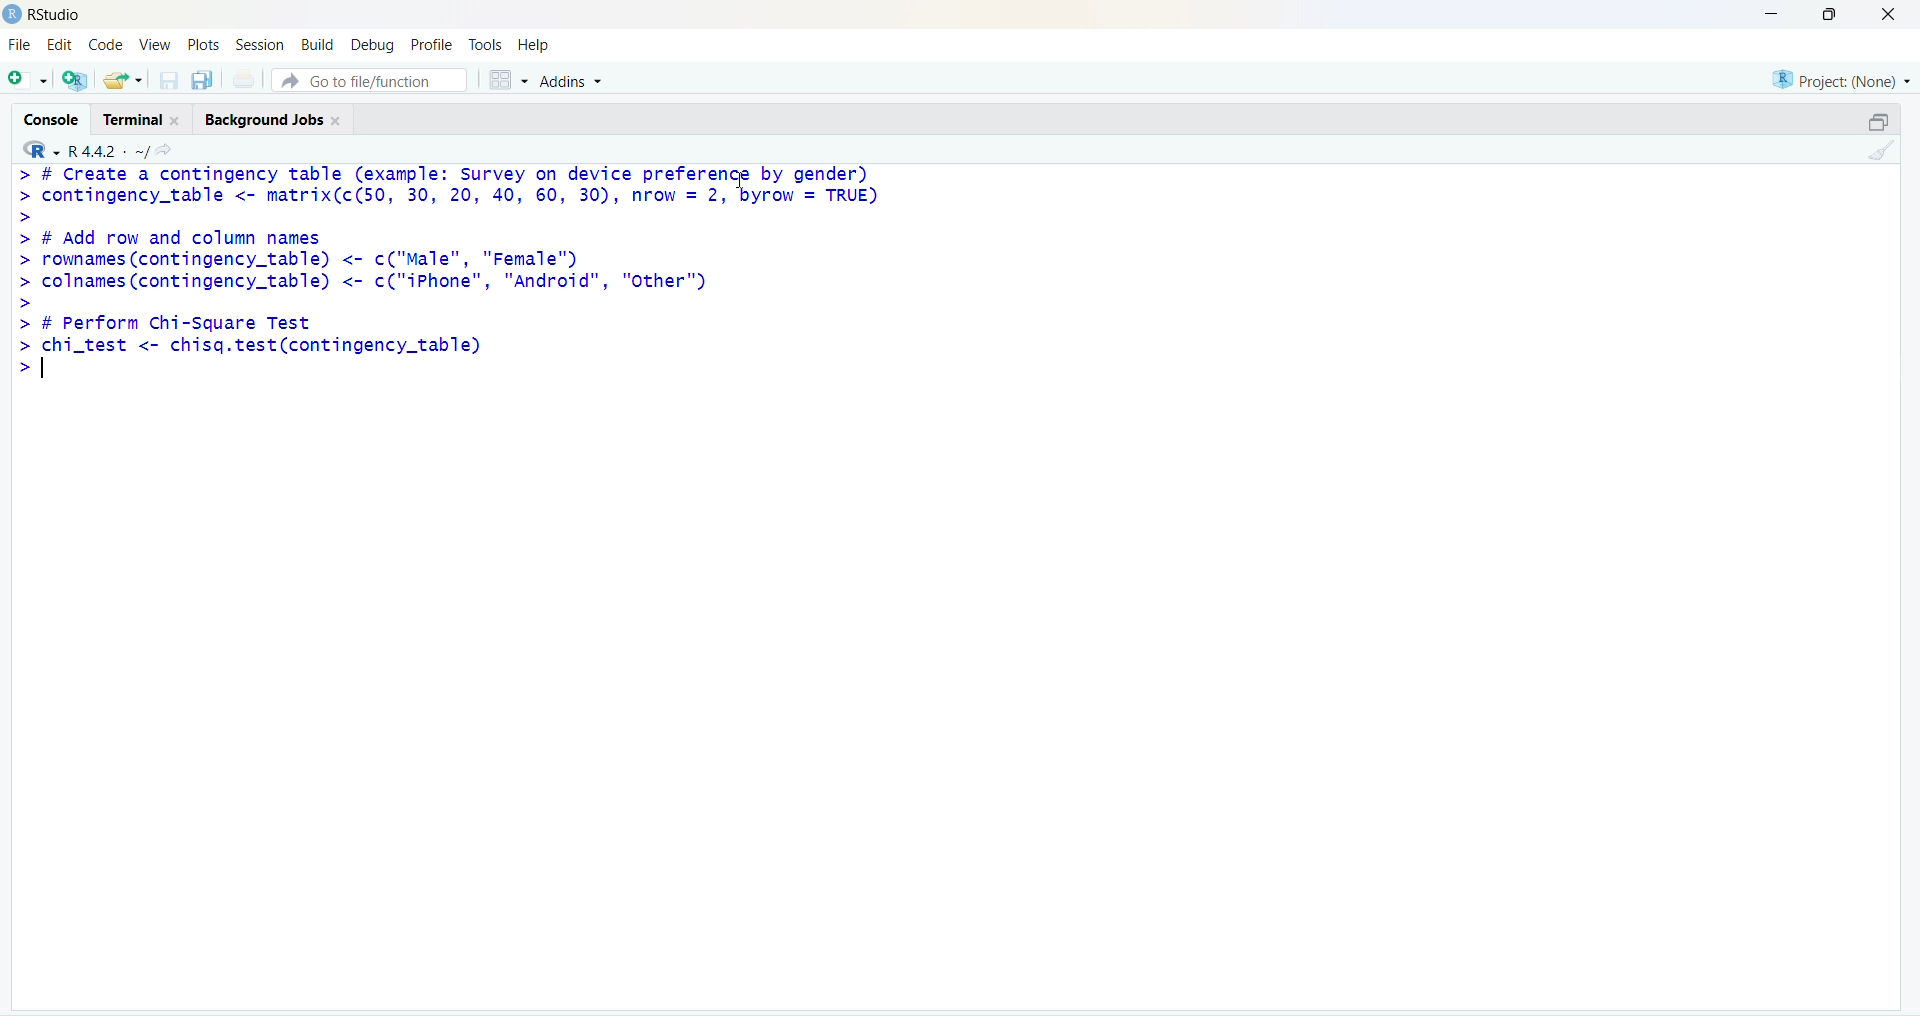 The height and width of the screenshot is (1016, 1920). I want to click on File, so click(21, 44).